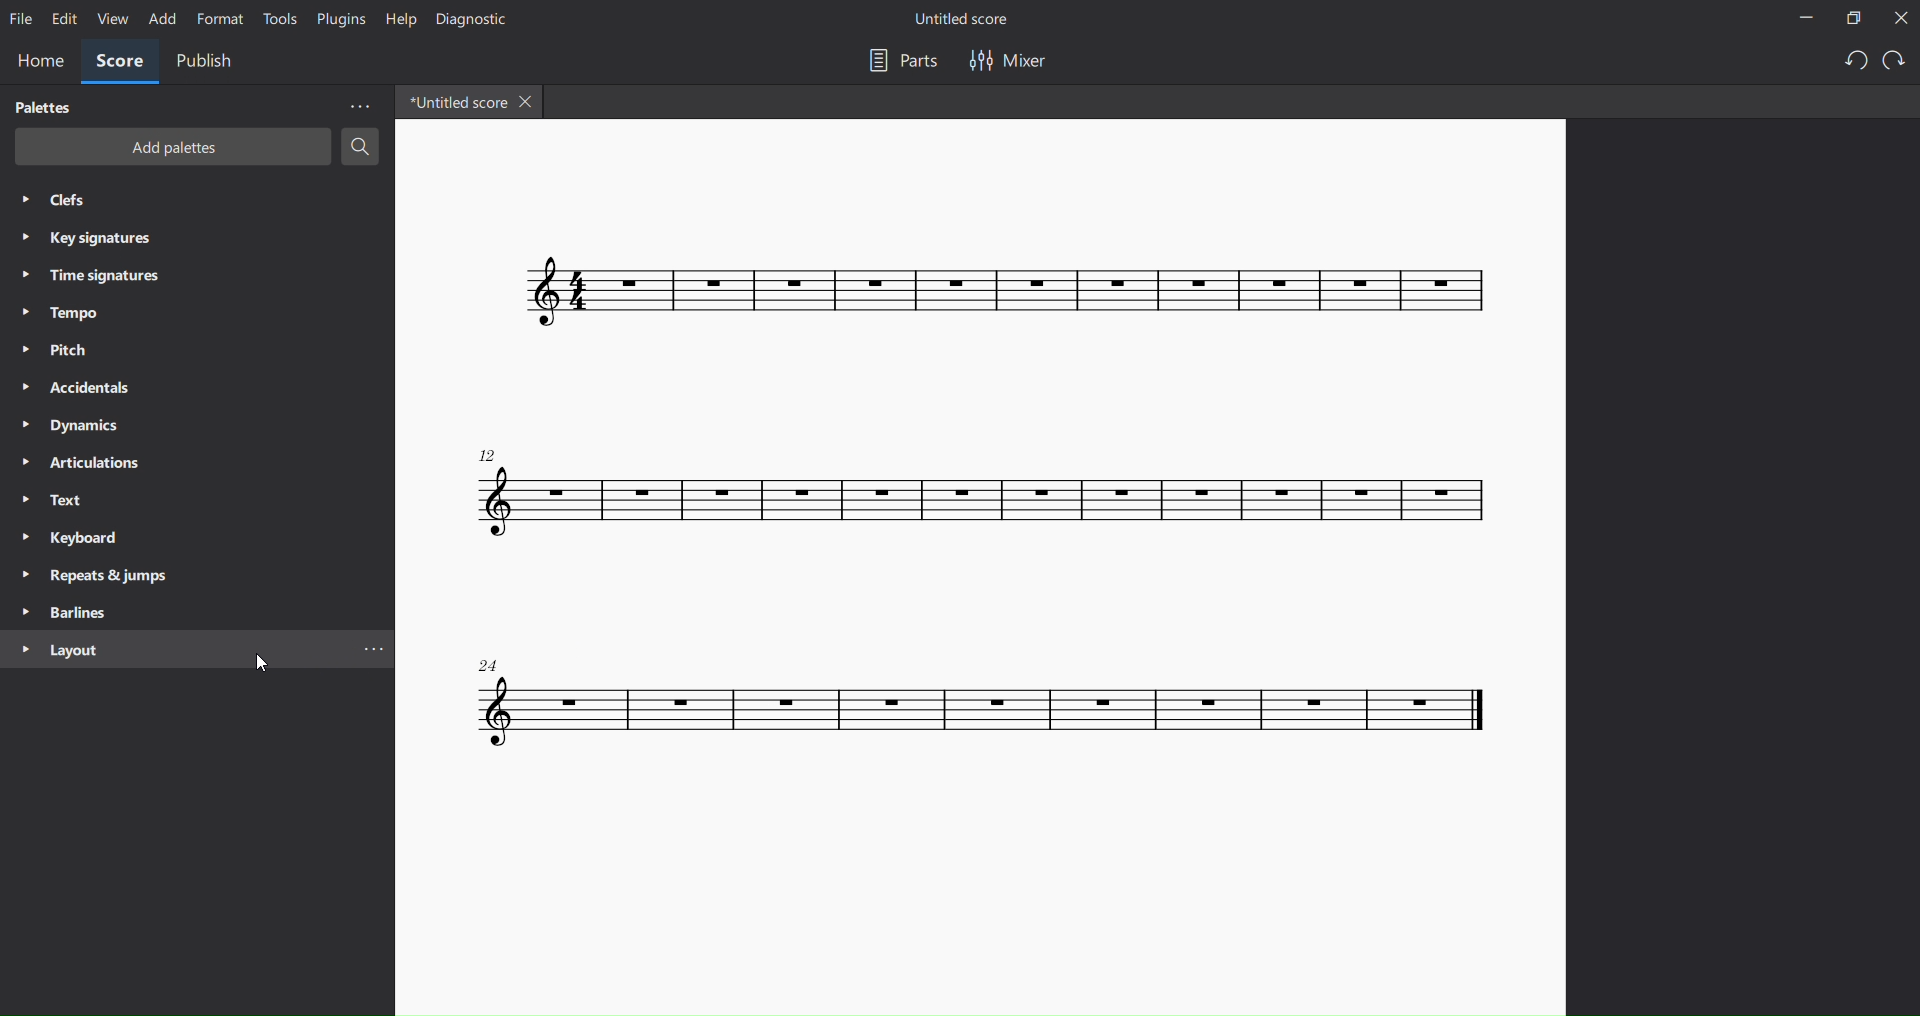 This screenshot has height=1016, width=1920. I want to click on help, so click(397, 18).